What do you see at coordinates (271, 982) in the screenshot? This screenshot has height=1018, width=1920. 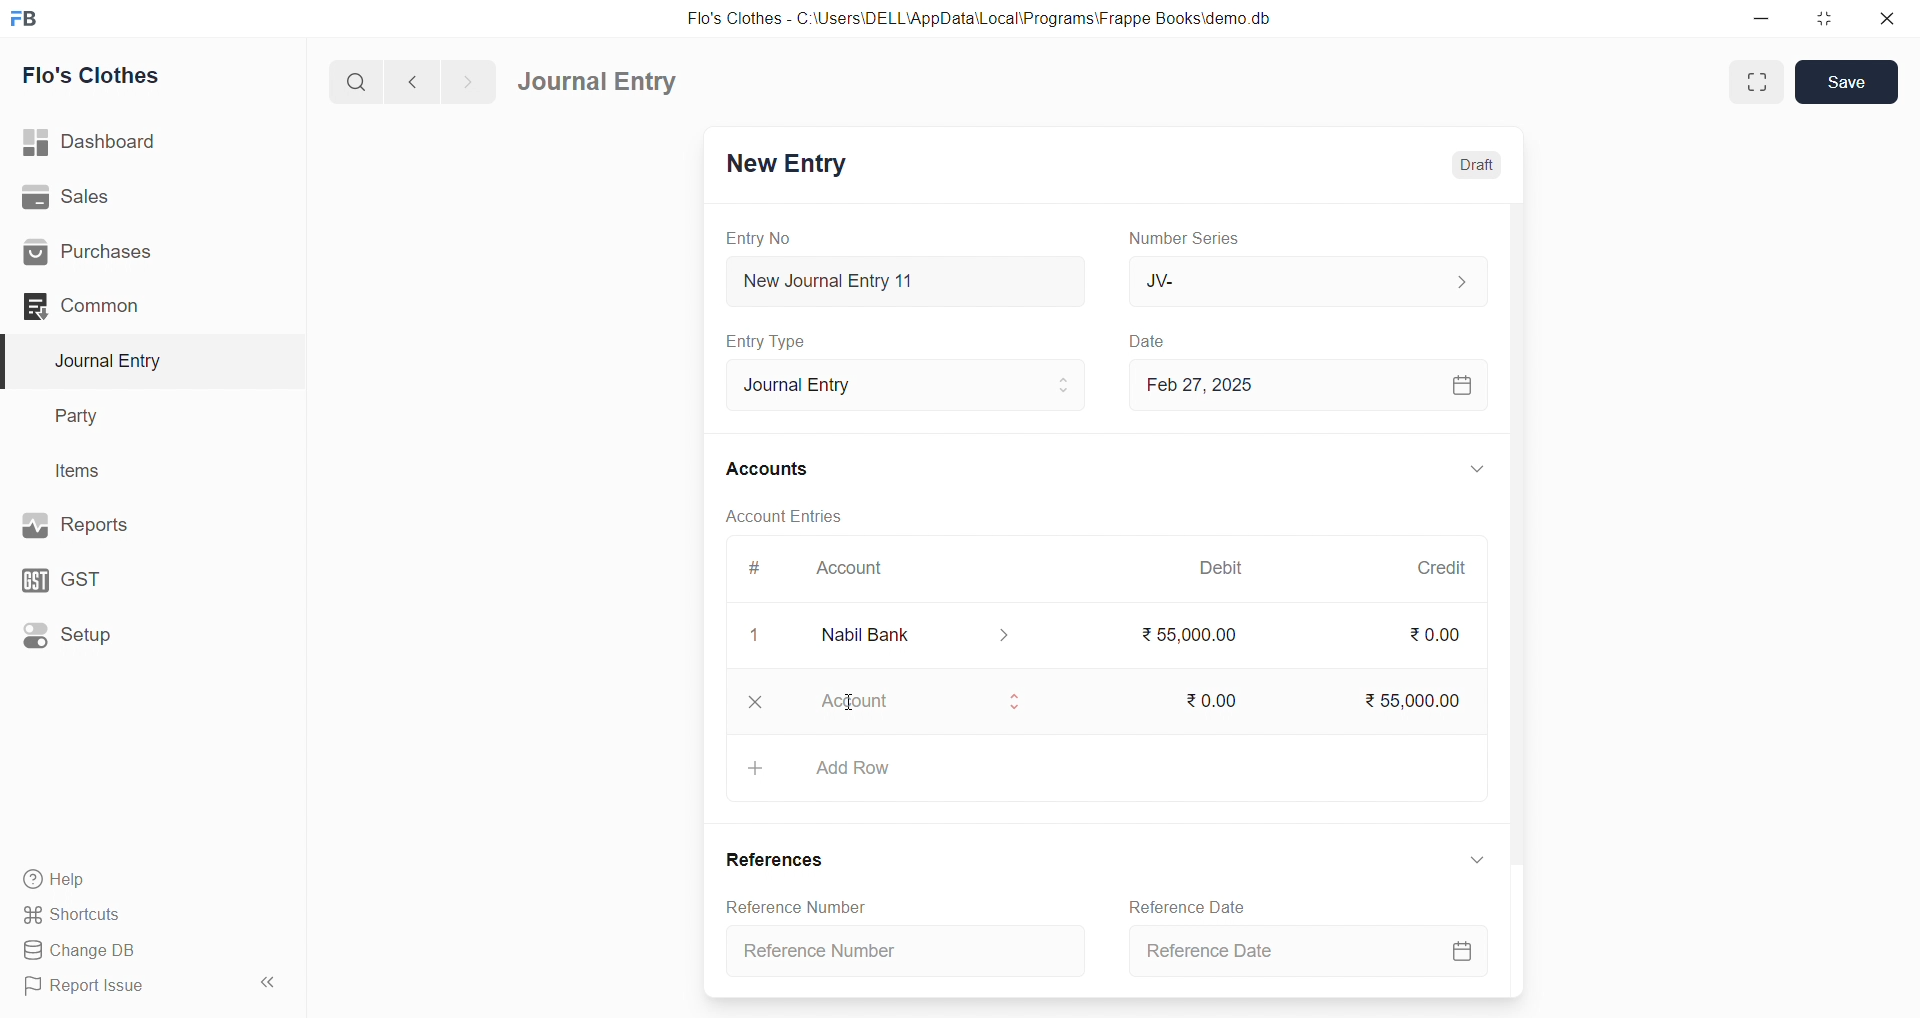 I see `collapse sidebar` at bounding box center [271, 982].